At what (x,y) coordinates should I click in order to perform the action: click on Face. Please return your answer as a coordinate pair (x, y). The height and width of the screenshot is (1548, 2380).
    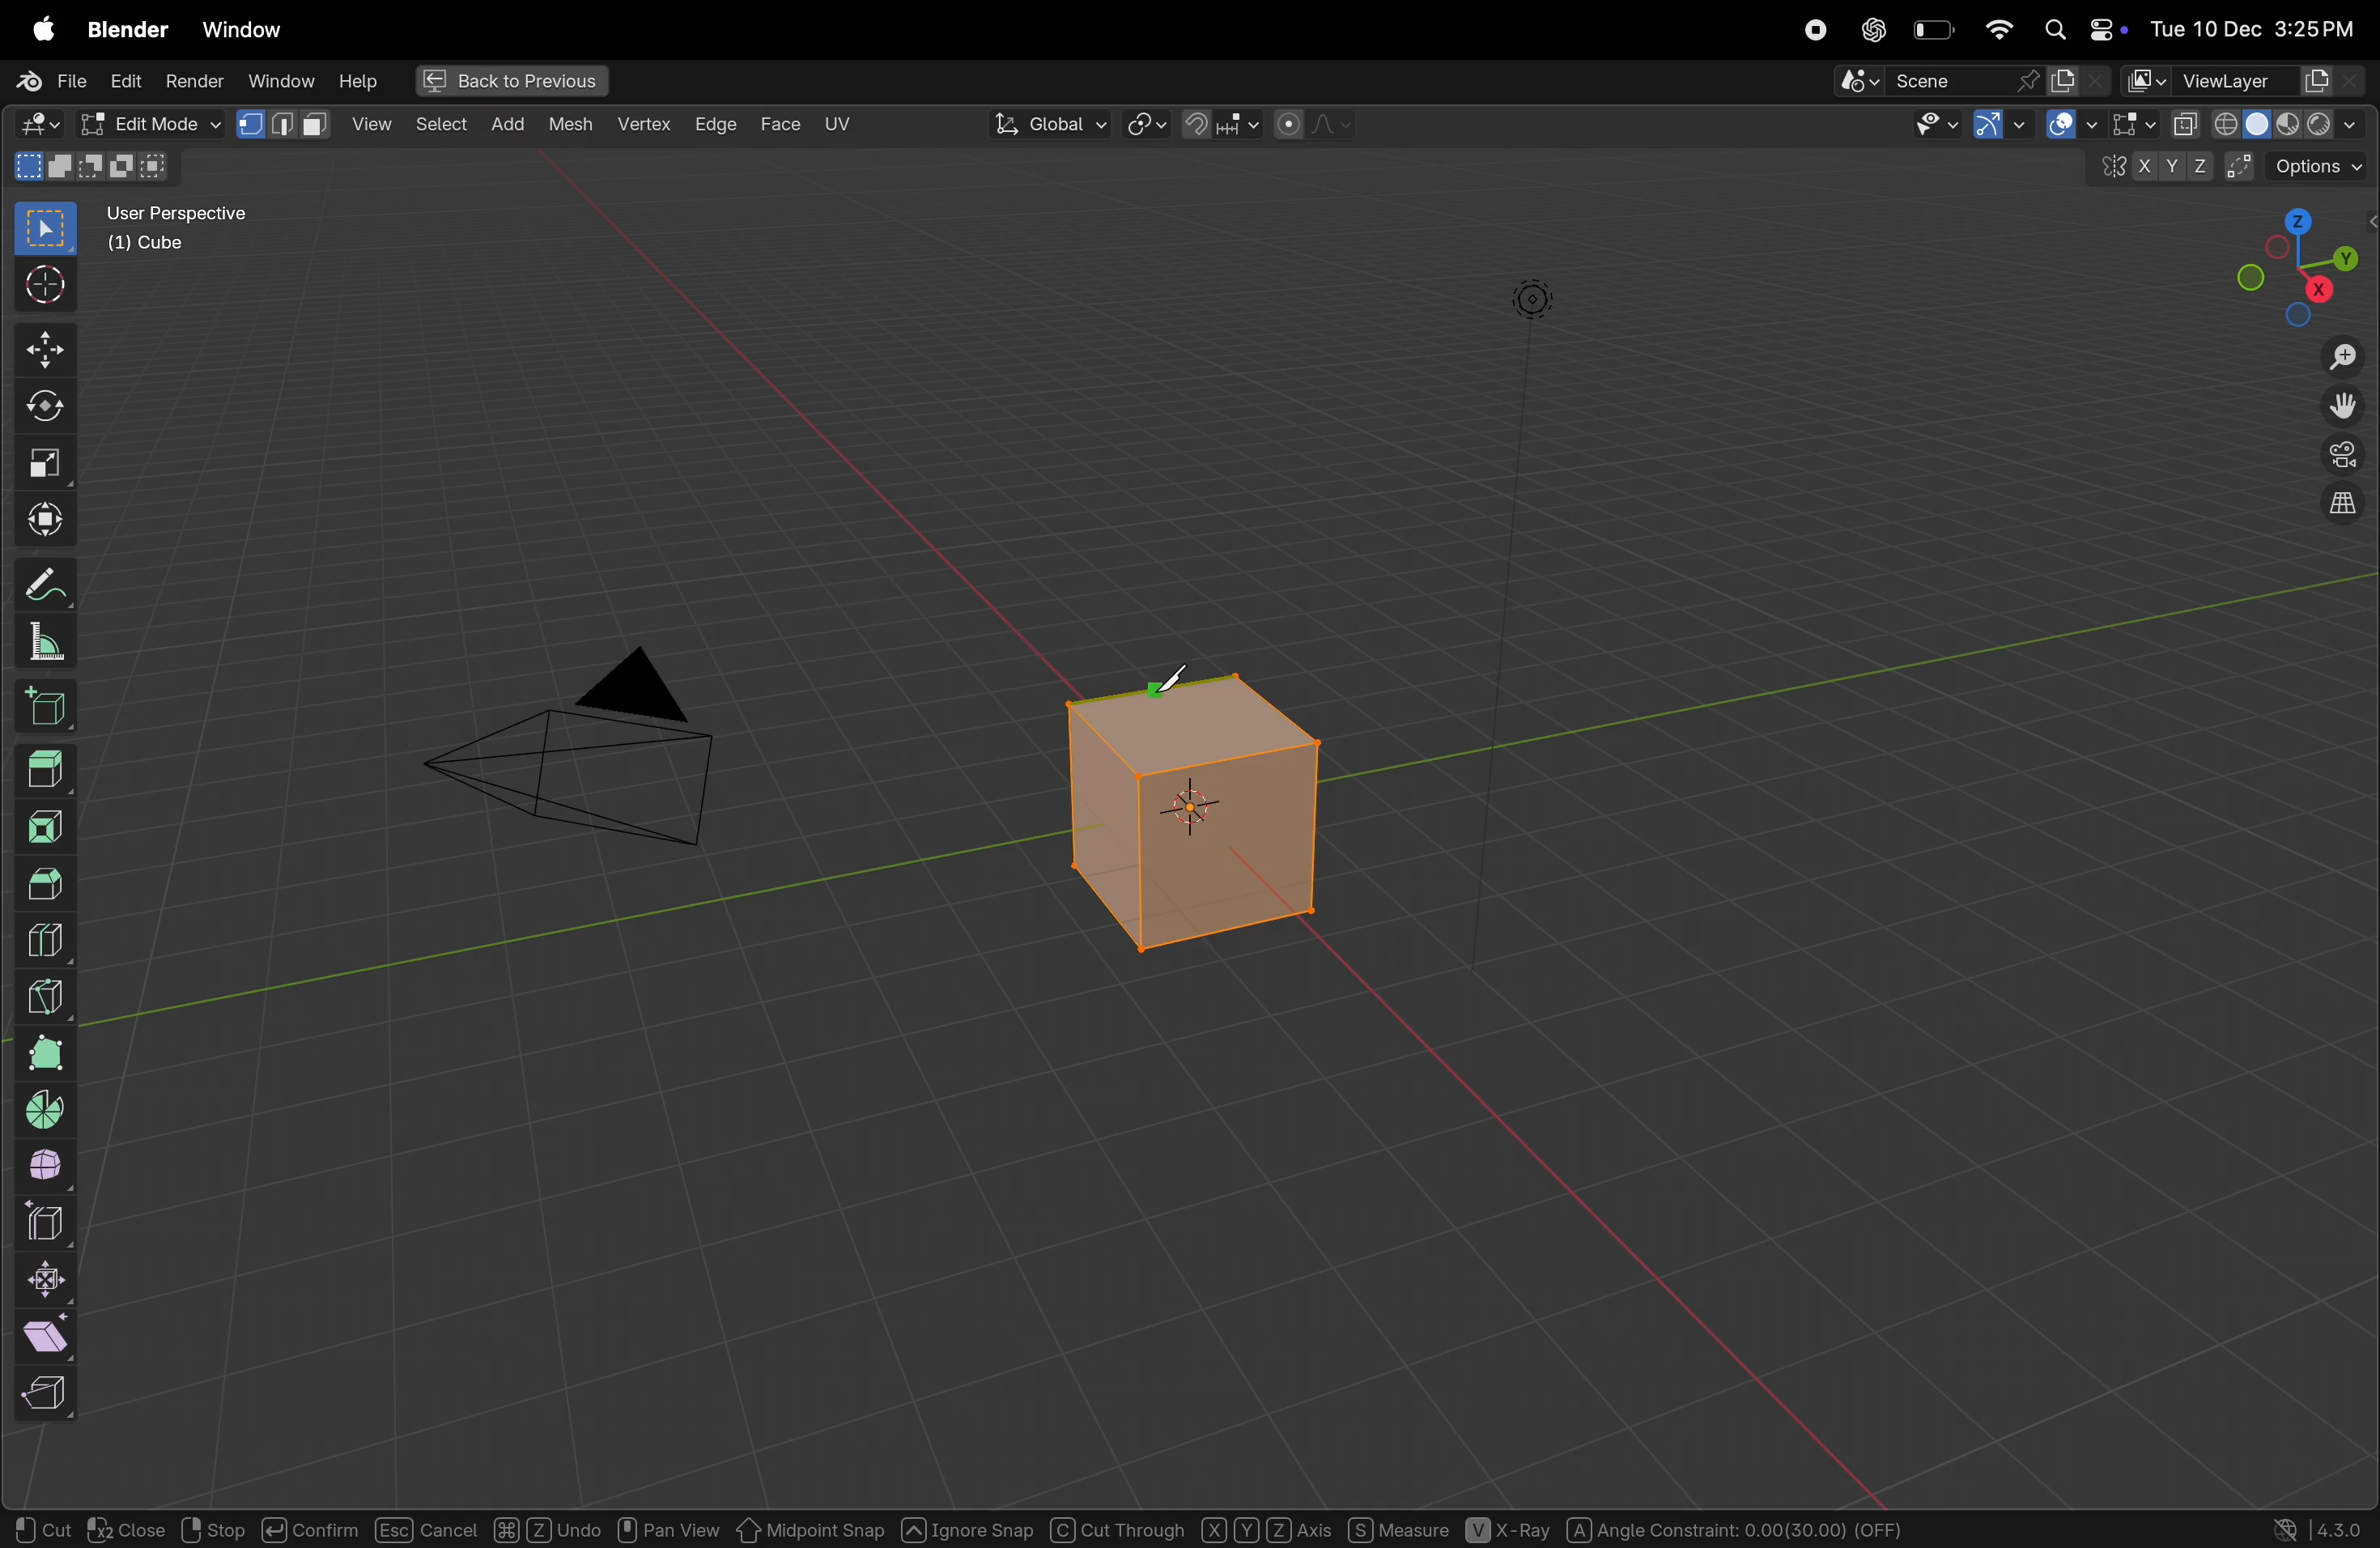
    Looking at the image, I should click on (783, 123).